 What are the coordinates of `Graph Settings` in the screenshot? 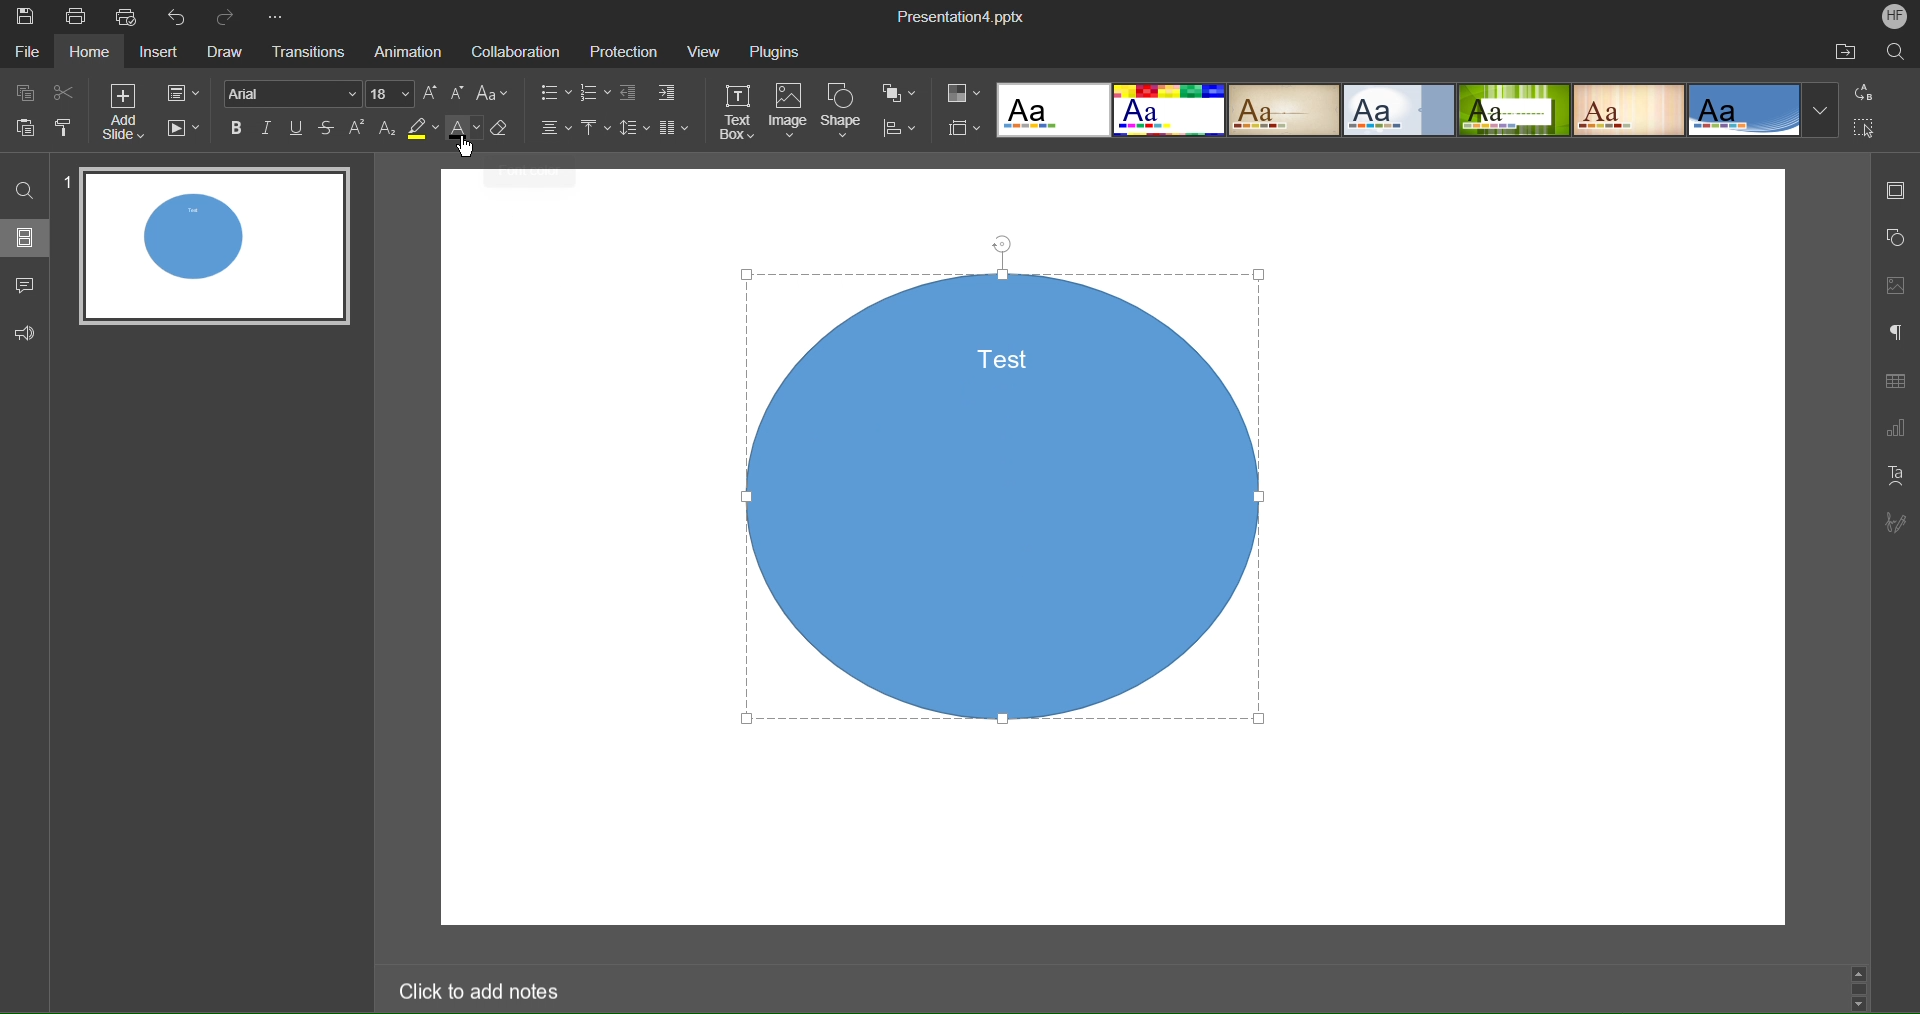 It's located at (1896, 428).